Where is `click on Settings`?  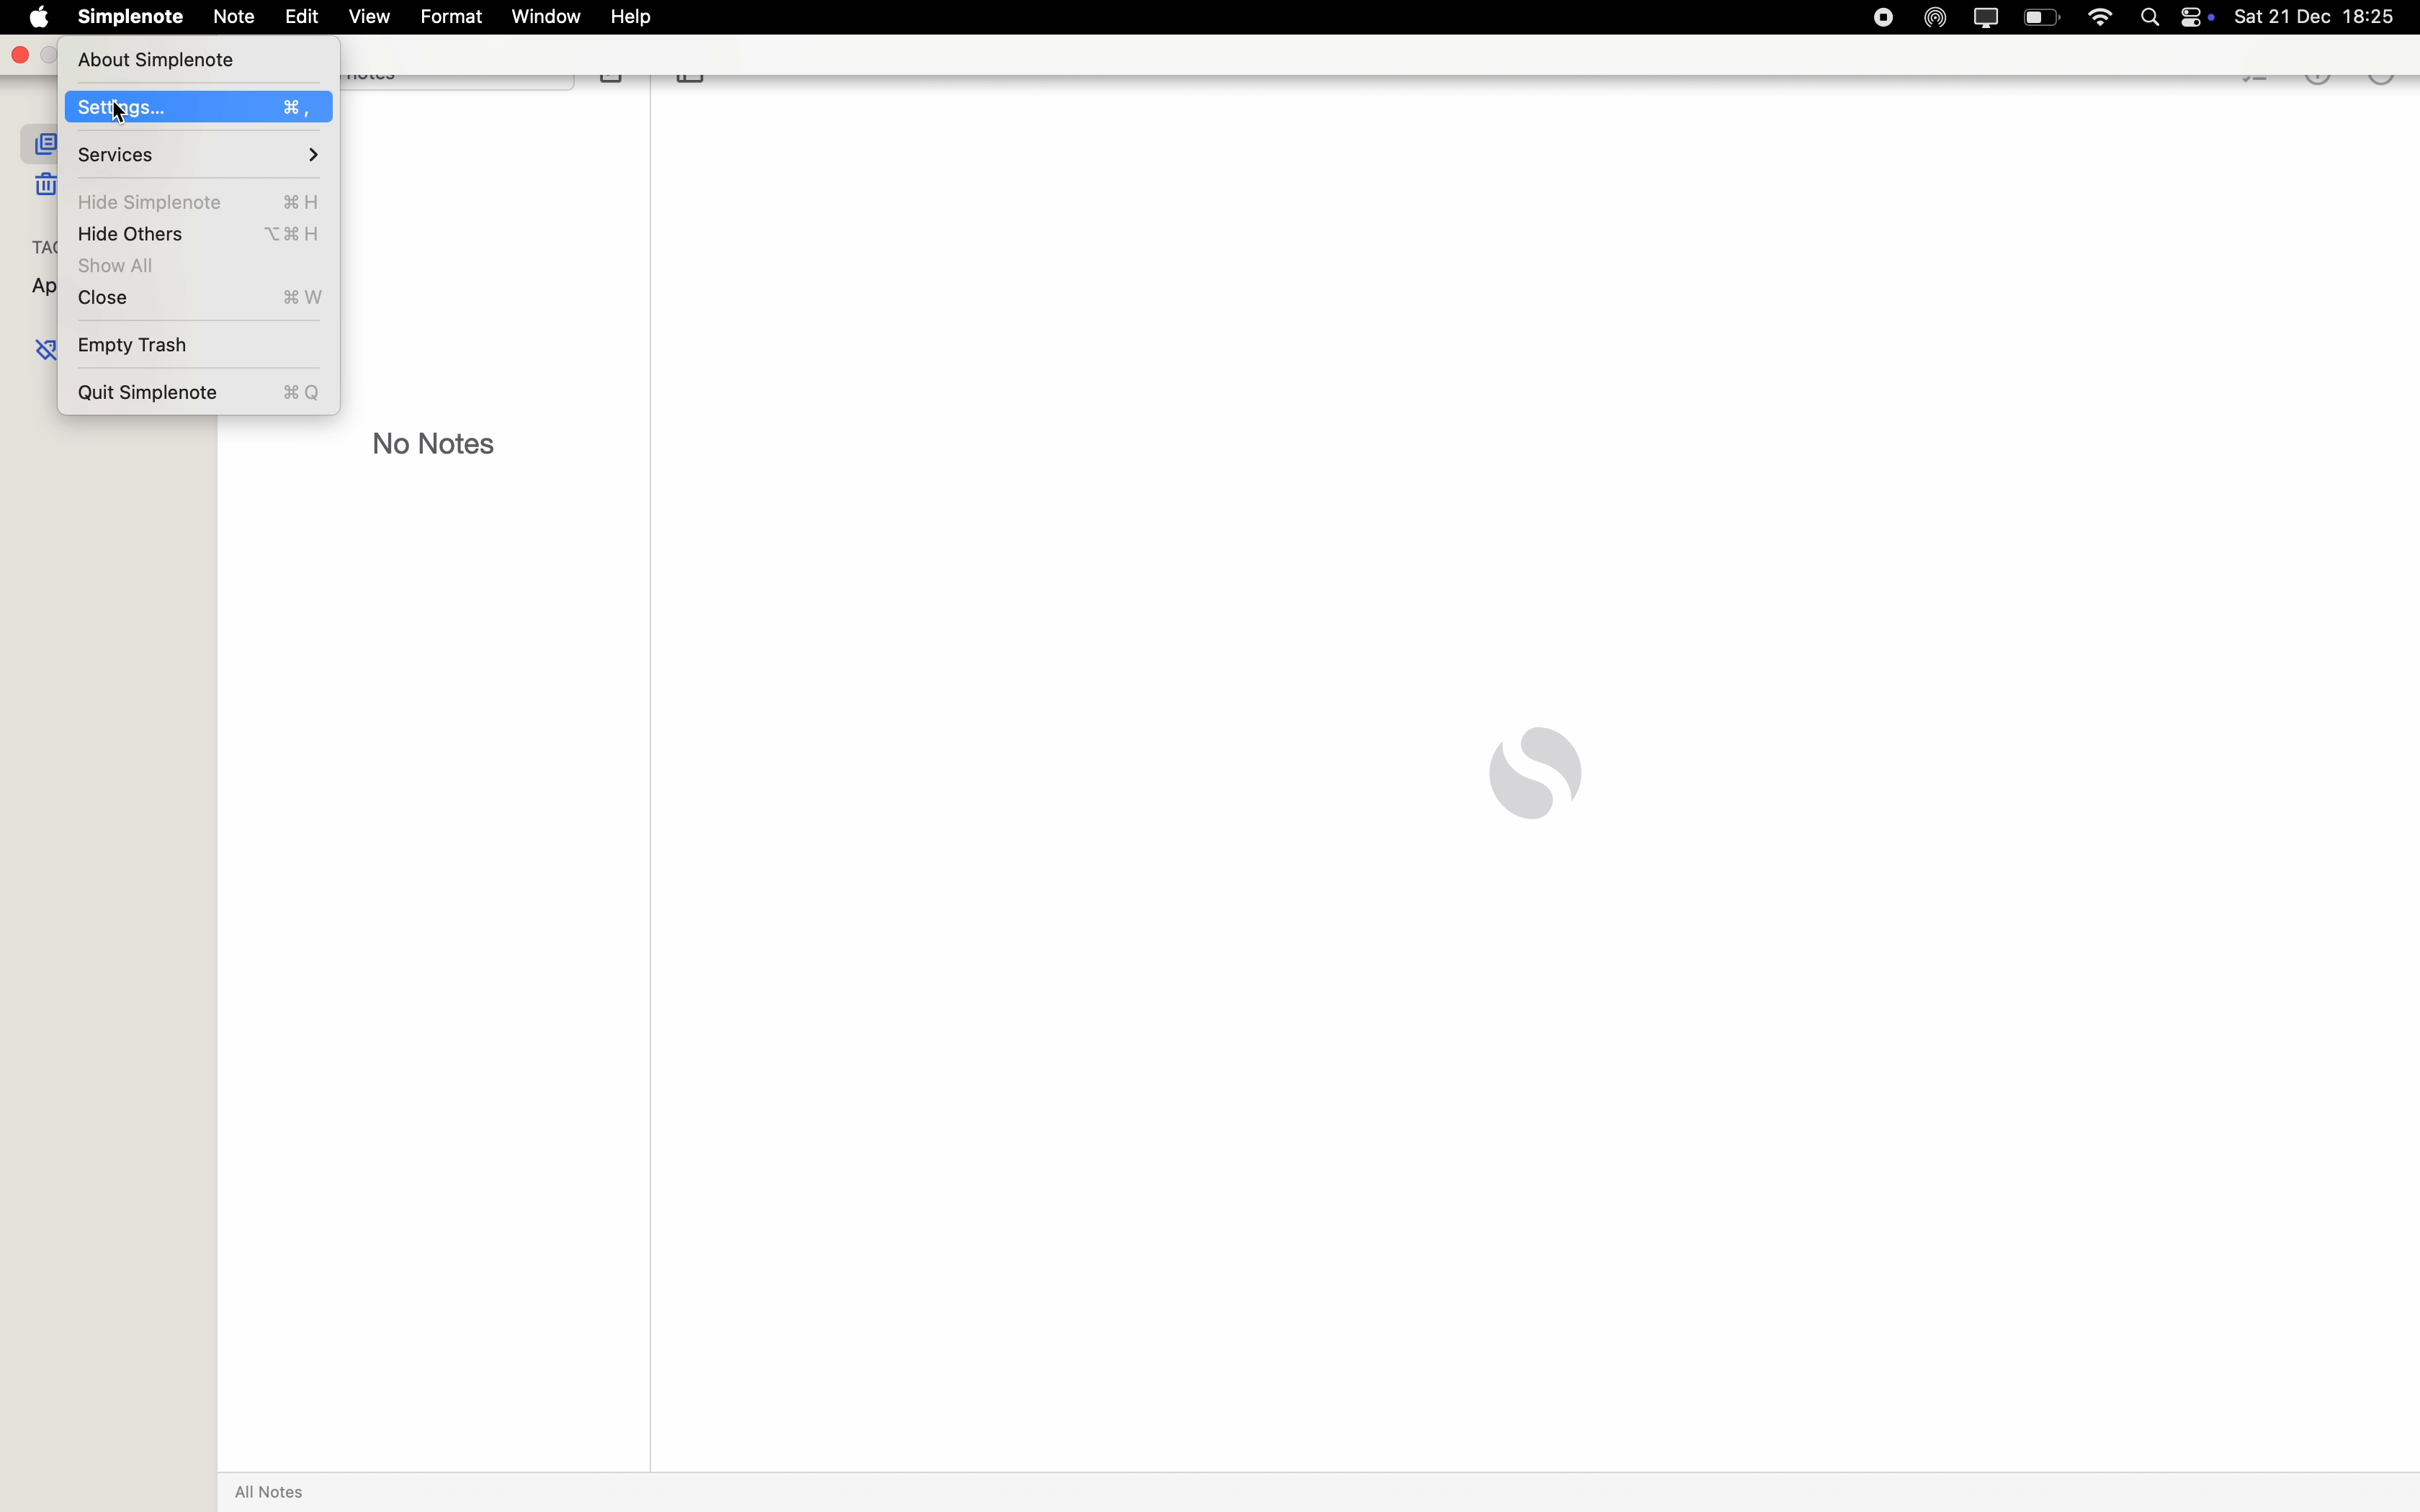 click on Settings is located at coordinates (196, 104).